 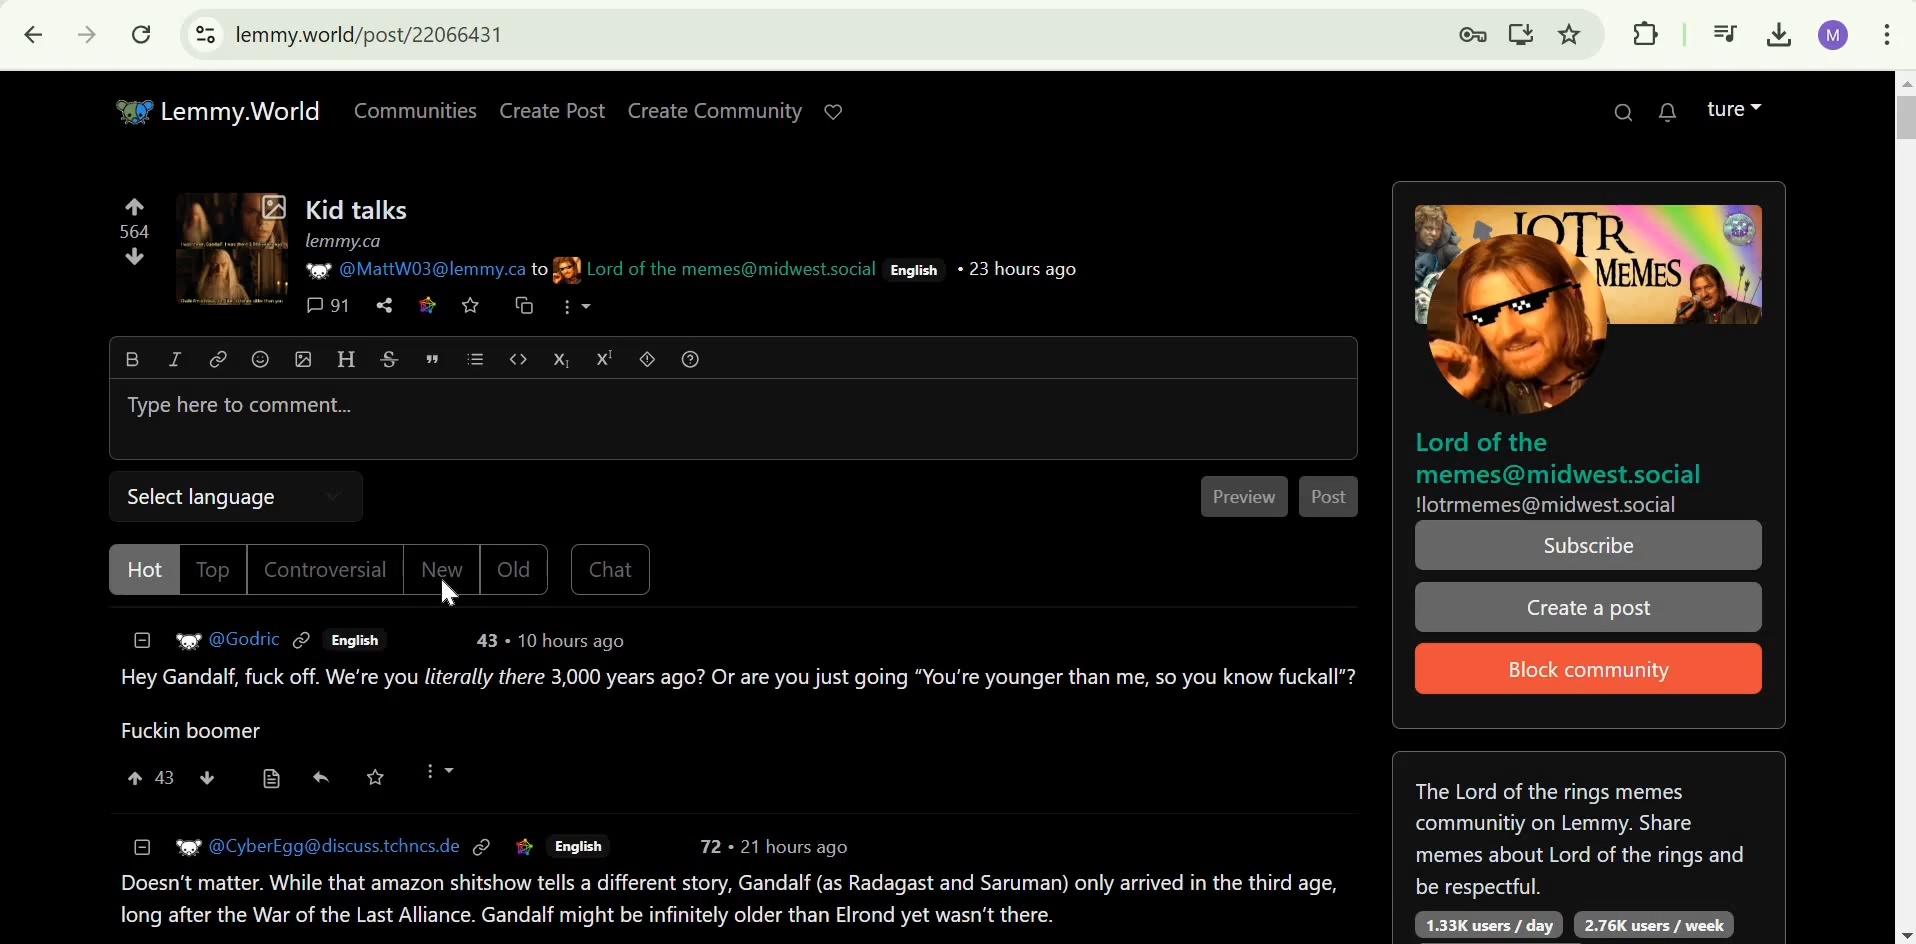 What do you see at coordinates (380, 35) in the screenshot?
I see `lemmy.world/post/22066431` at bounding box center [380, 35].